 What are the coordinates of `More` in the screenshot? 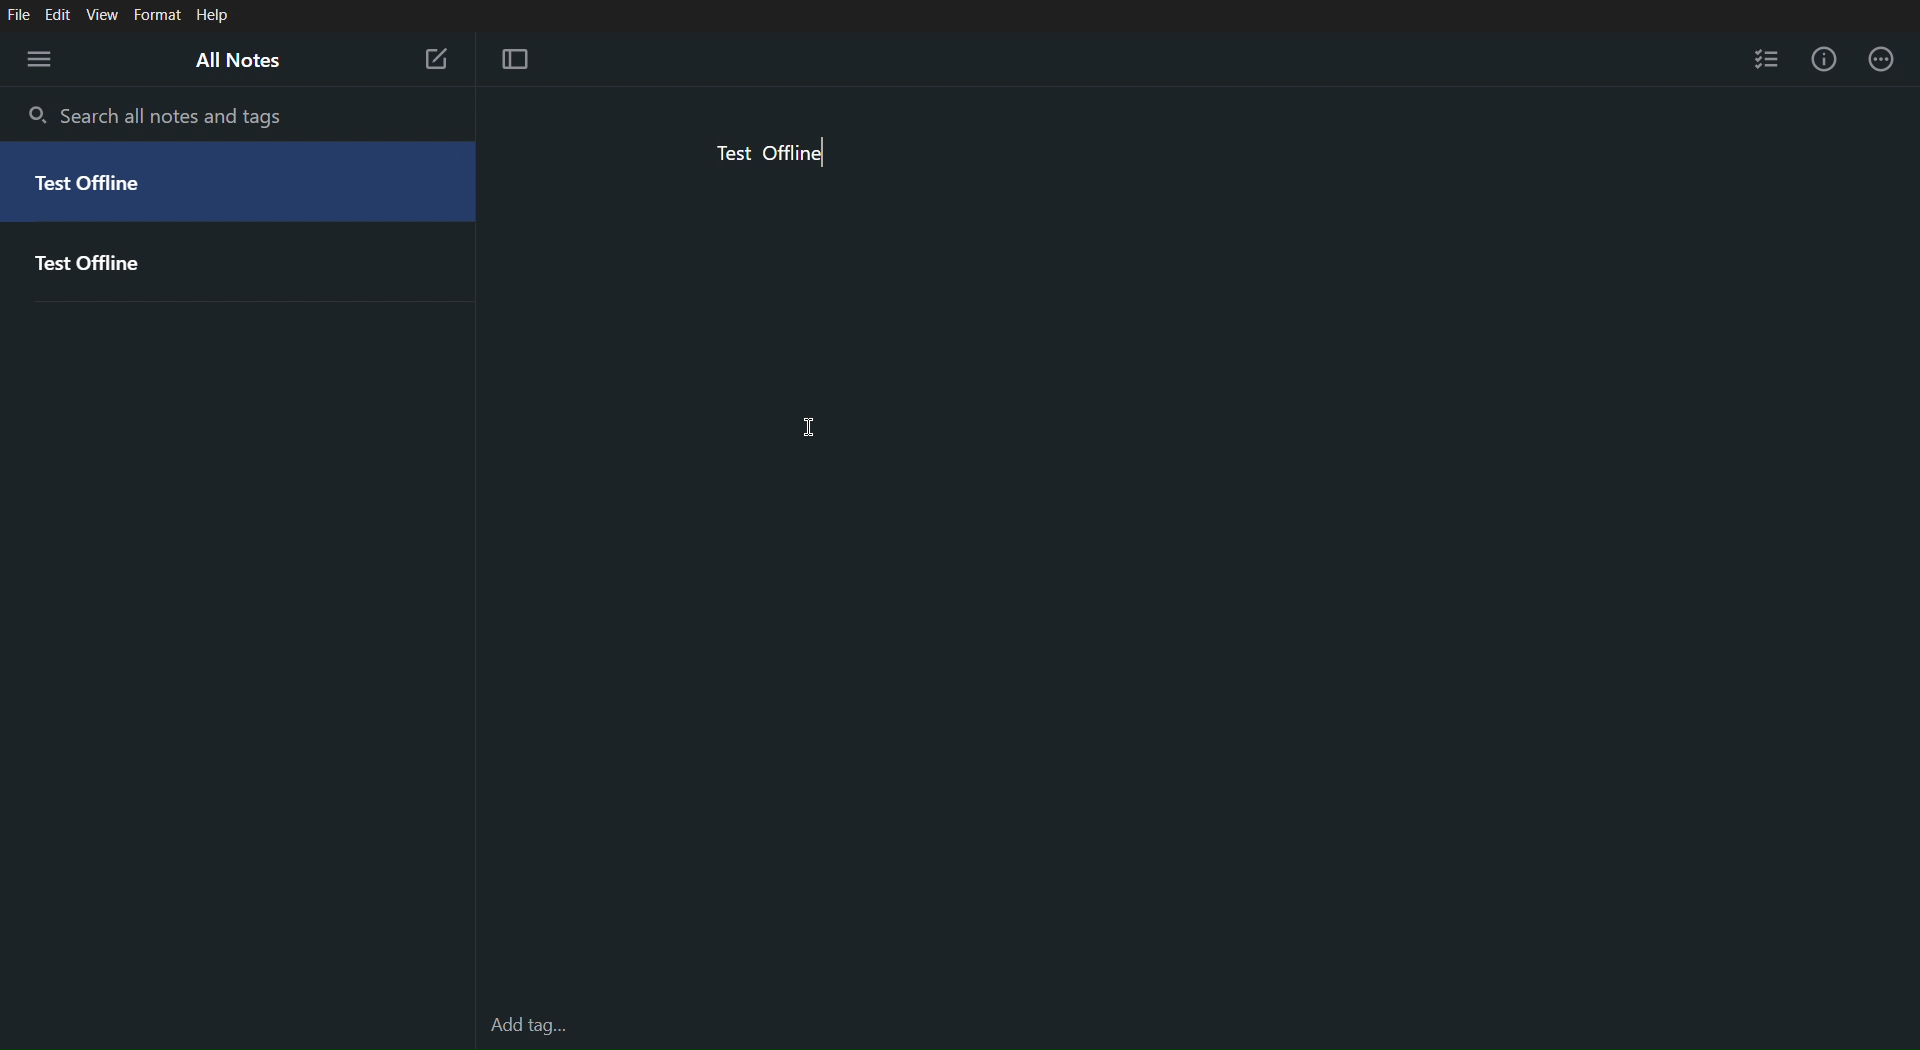 It's located at (1888, 62).